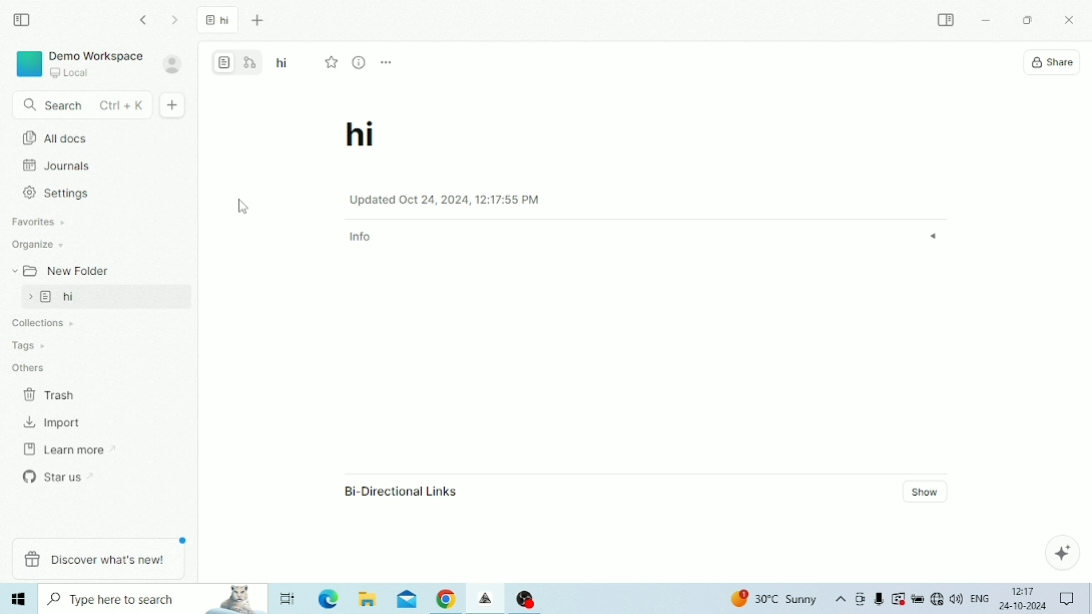  What do you see at coordinates (173, 64) in the screenshot?
I see `Account` at bounding box center [173, 64].